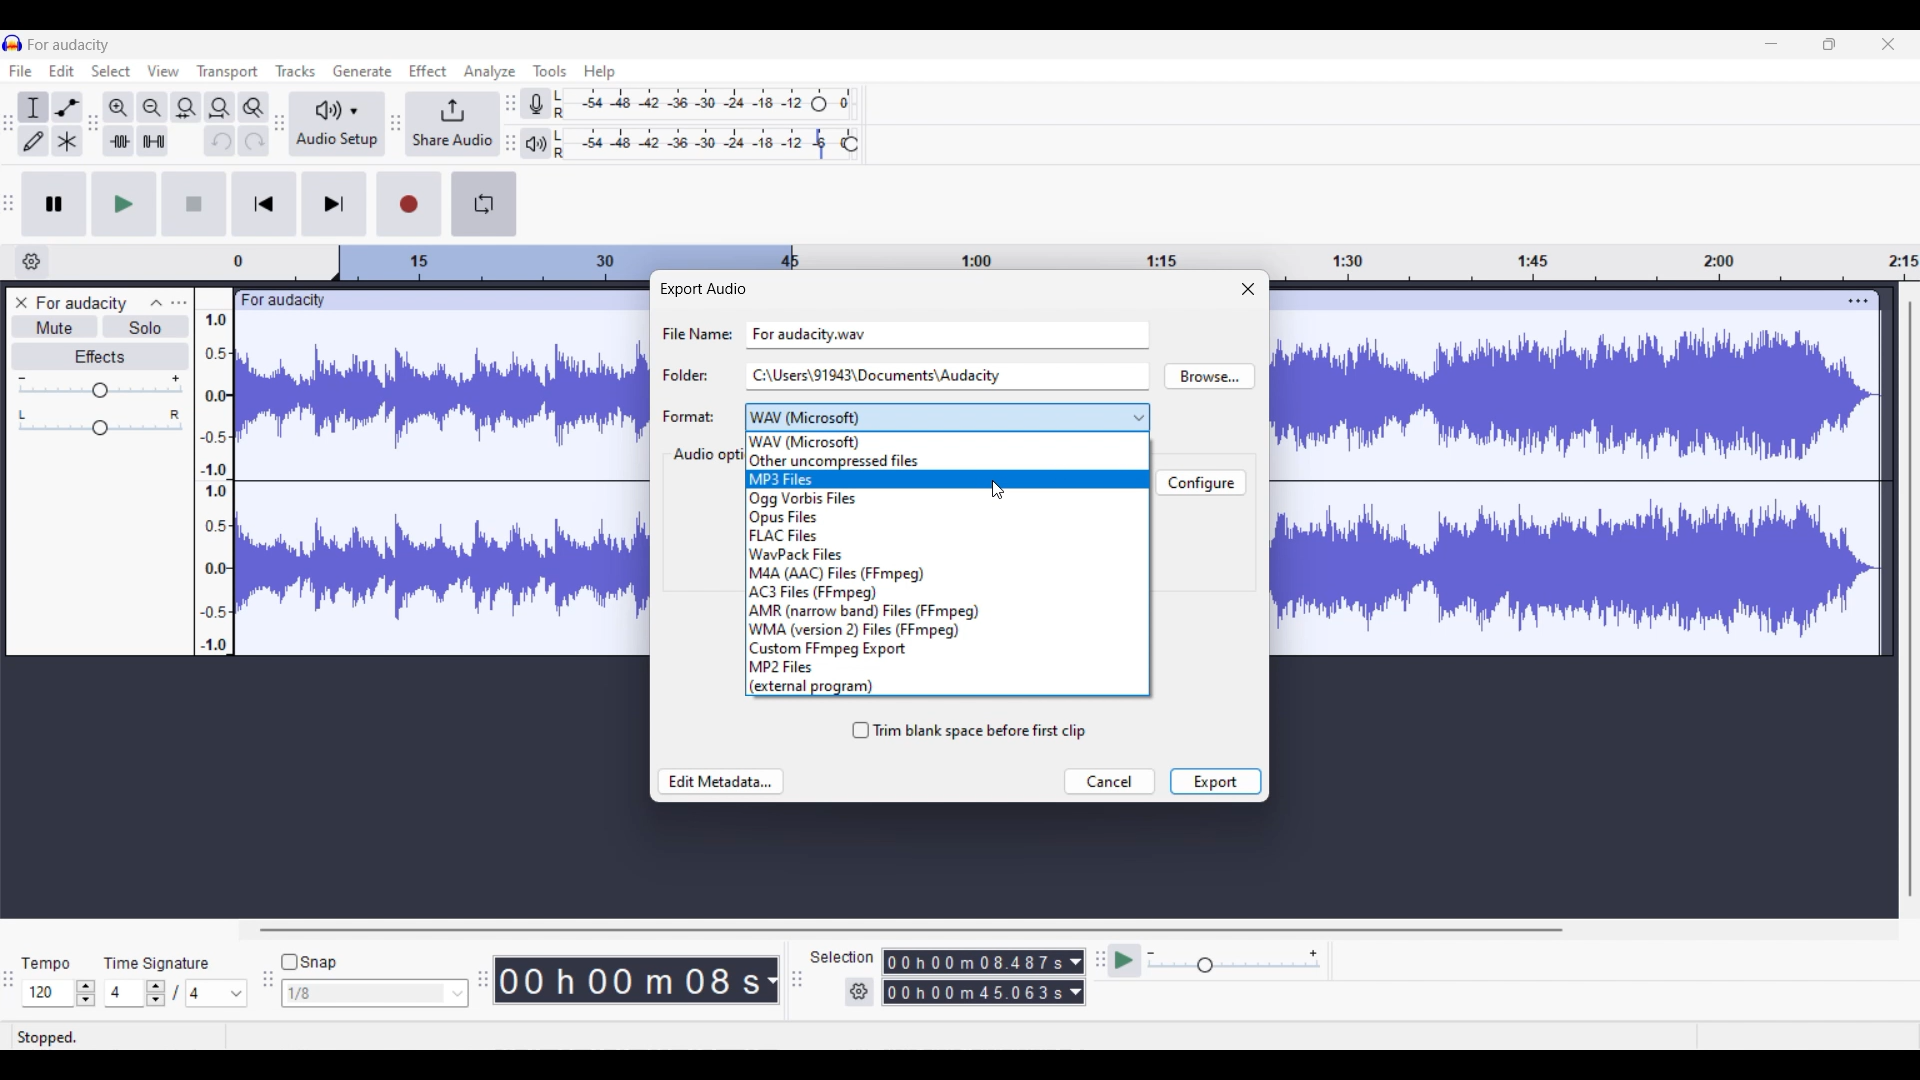 This screenshot has width=1920, height=1080. I want to click on WAV (Microsoft), so click(948, 442).